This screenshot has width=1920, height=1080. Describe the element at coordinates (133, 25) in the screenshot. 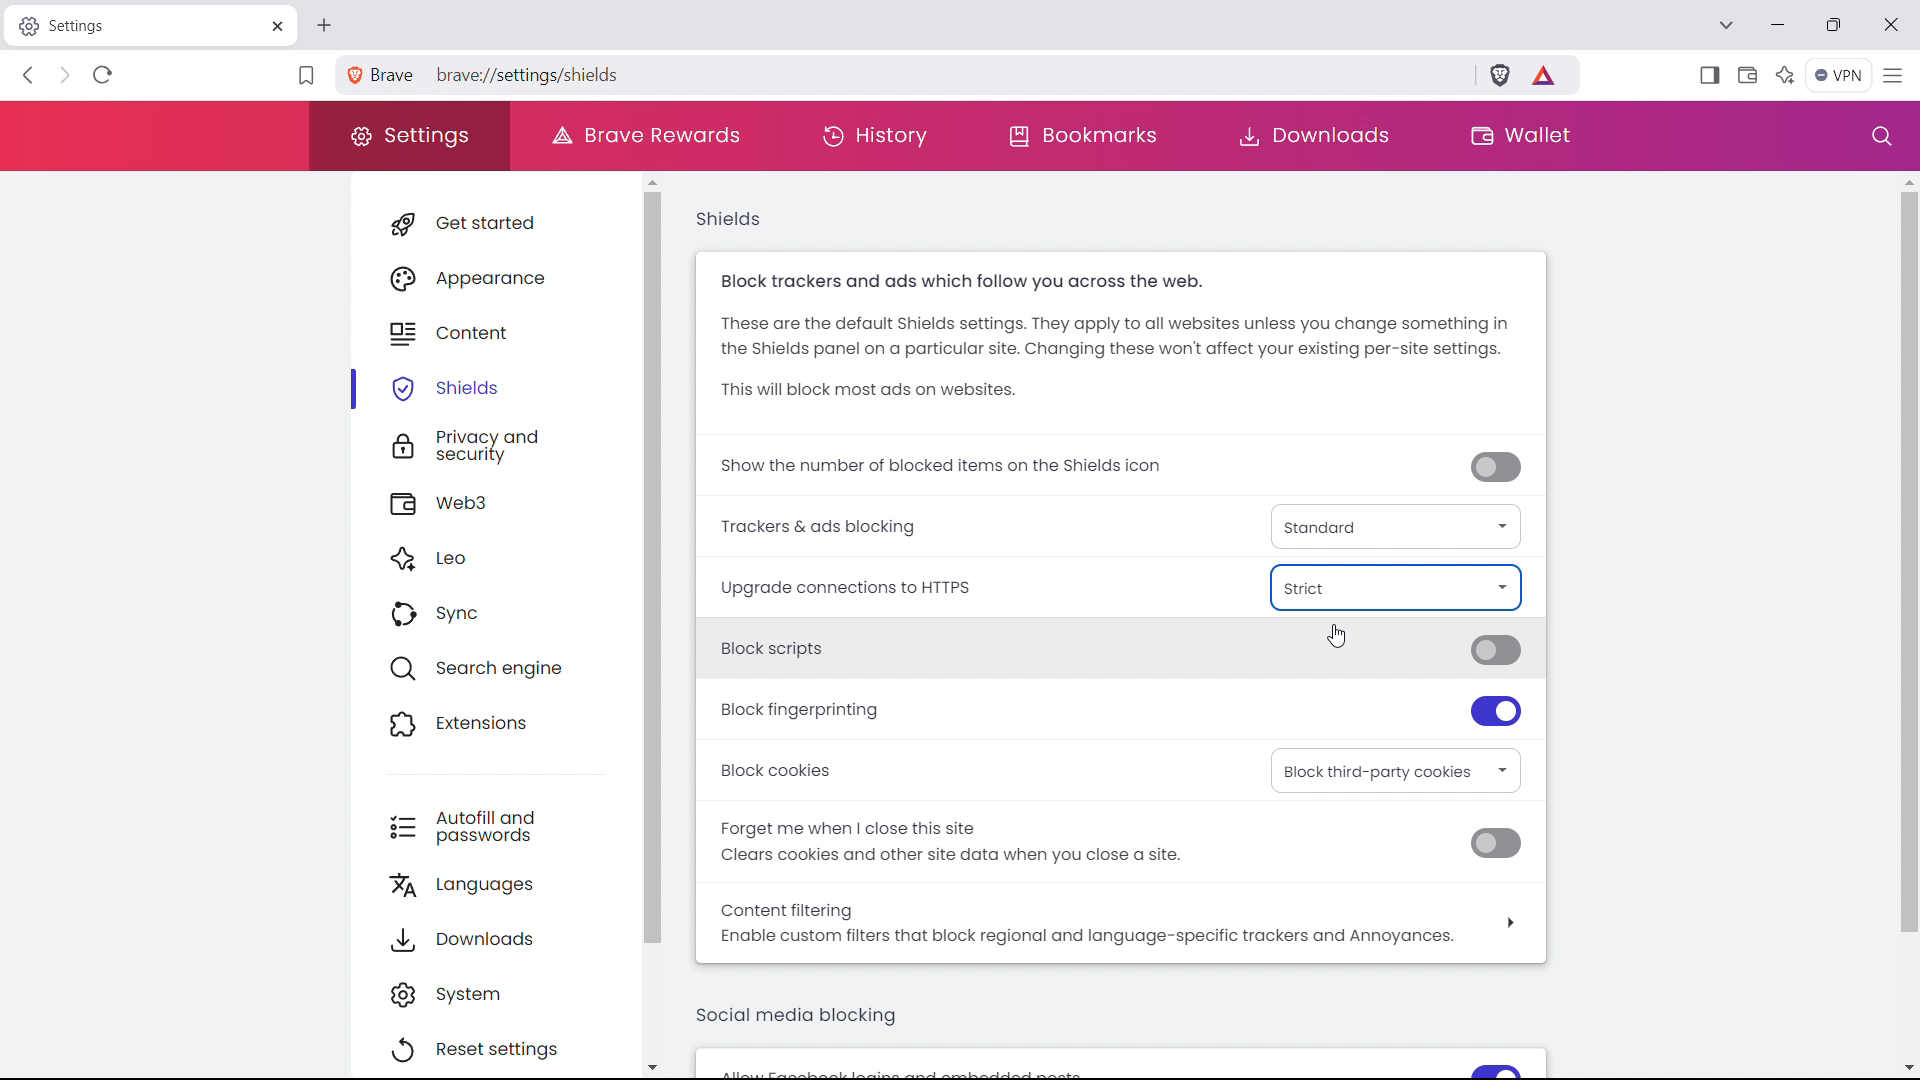

I see `tabtitle` at that location.